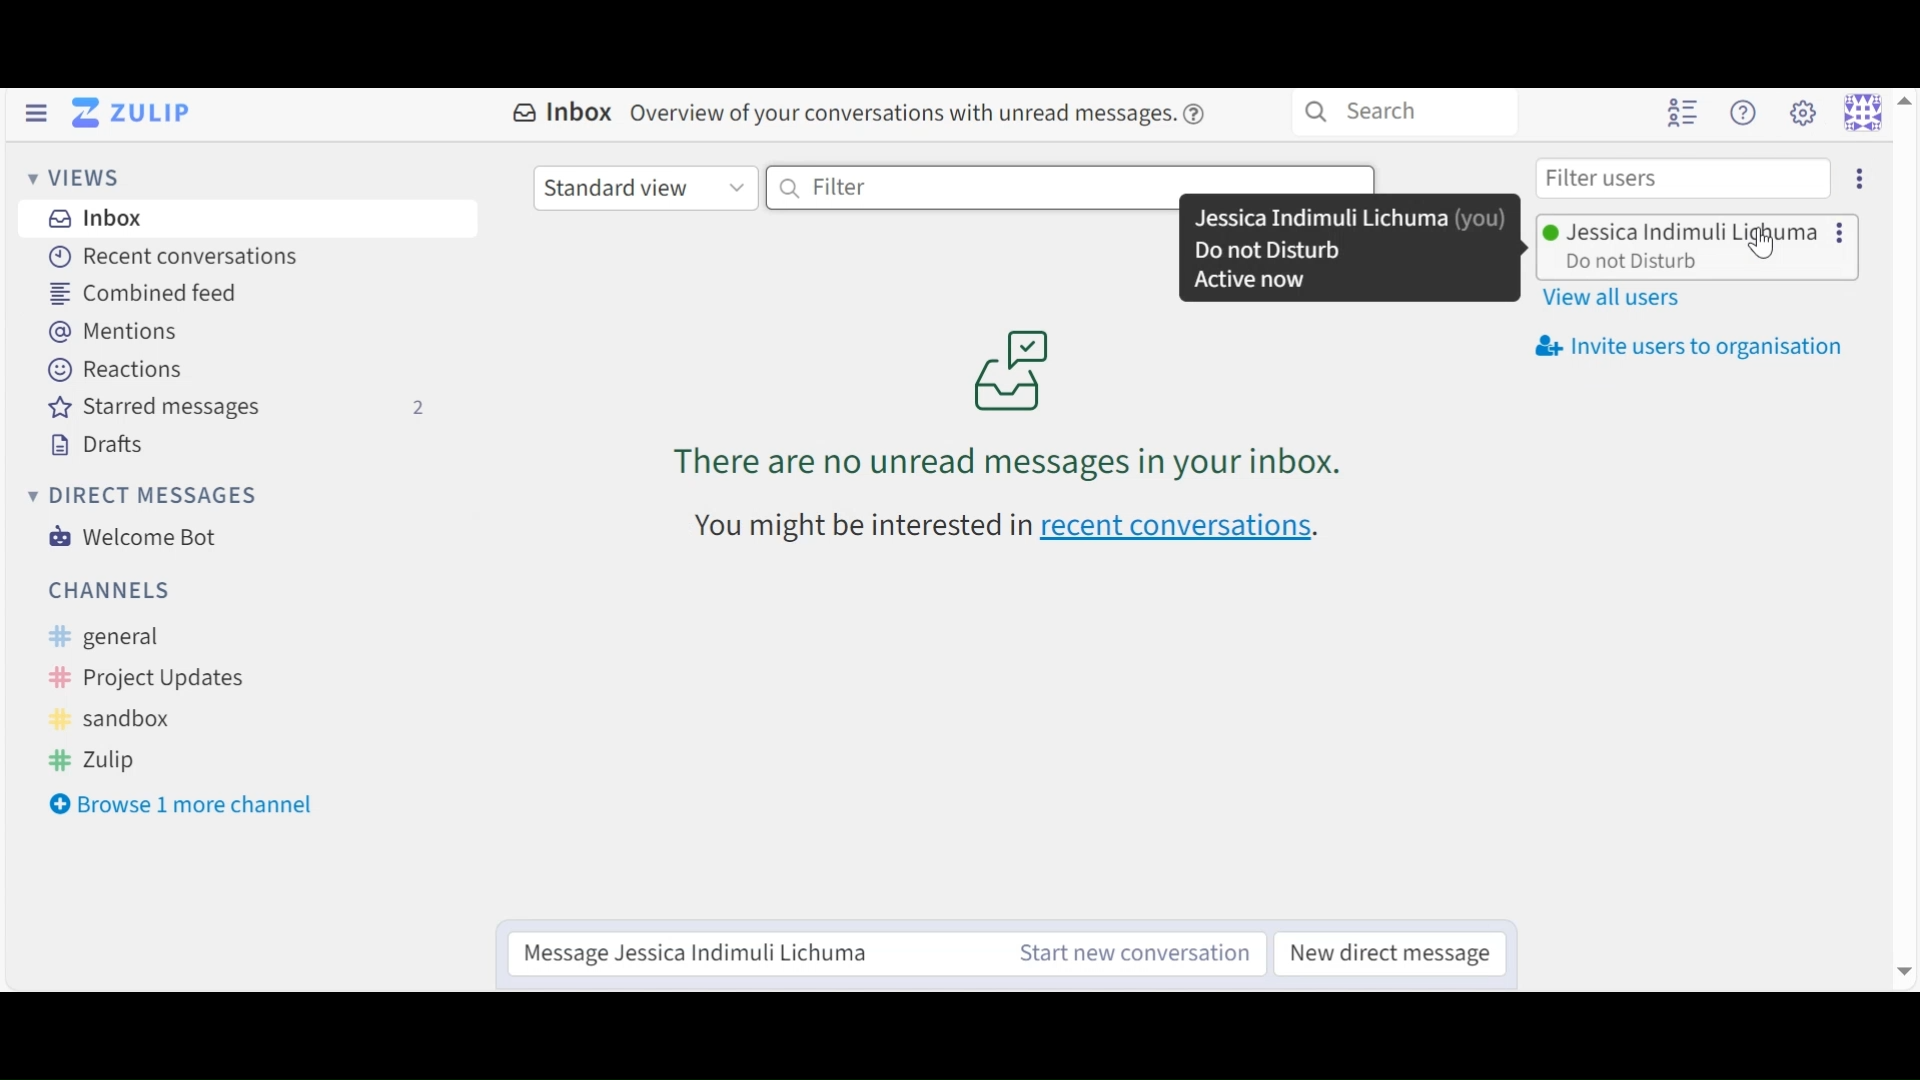 The image size is (1920, 1080). What do you see at coordinates (1013, 407) in the screenshot?
I see `unread messages` at bounding box center [1013, 407].